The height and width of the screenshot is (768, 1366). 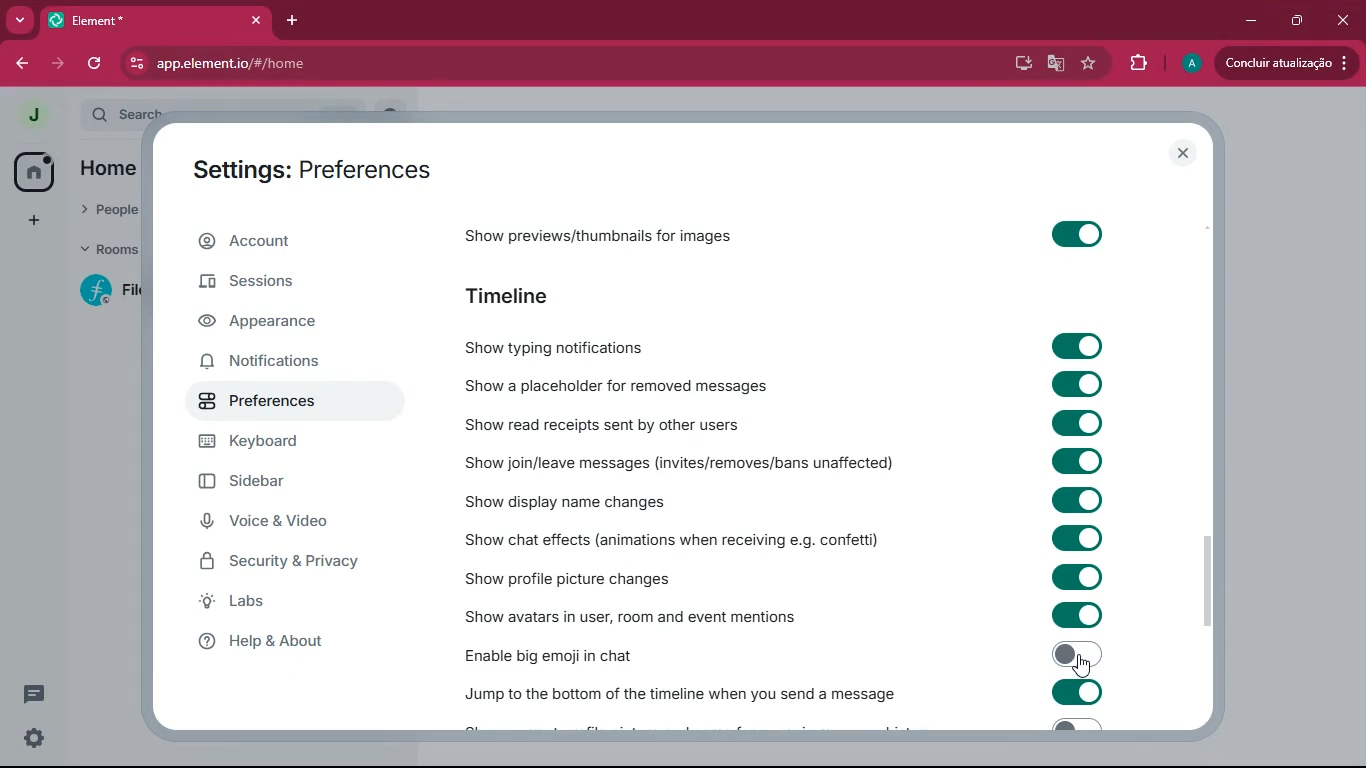 What do you see at coordinates (256, 19) in the screenshot?
I see `close` at bounding box center [256, 19].